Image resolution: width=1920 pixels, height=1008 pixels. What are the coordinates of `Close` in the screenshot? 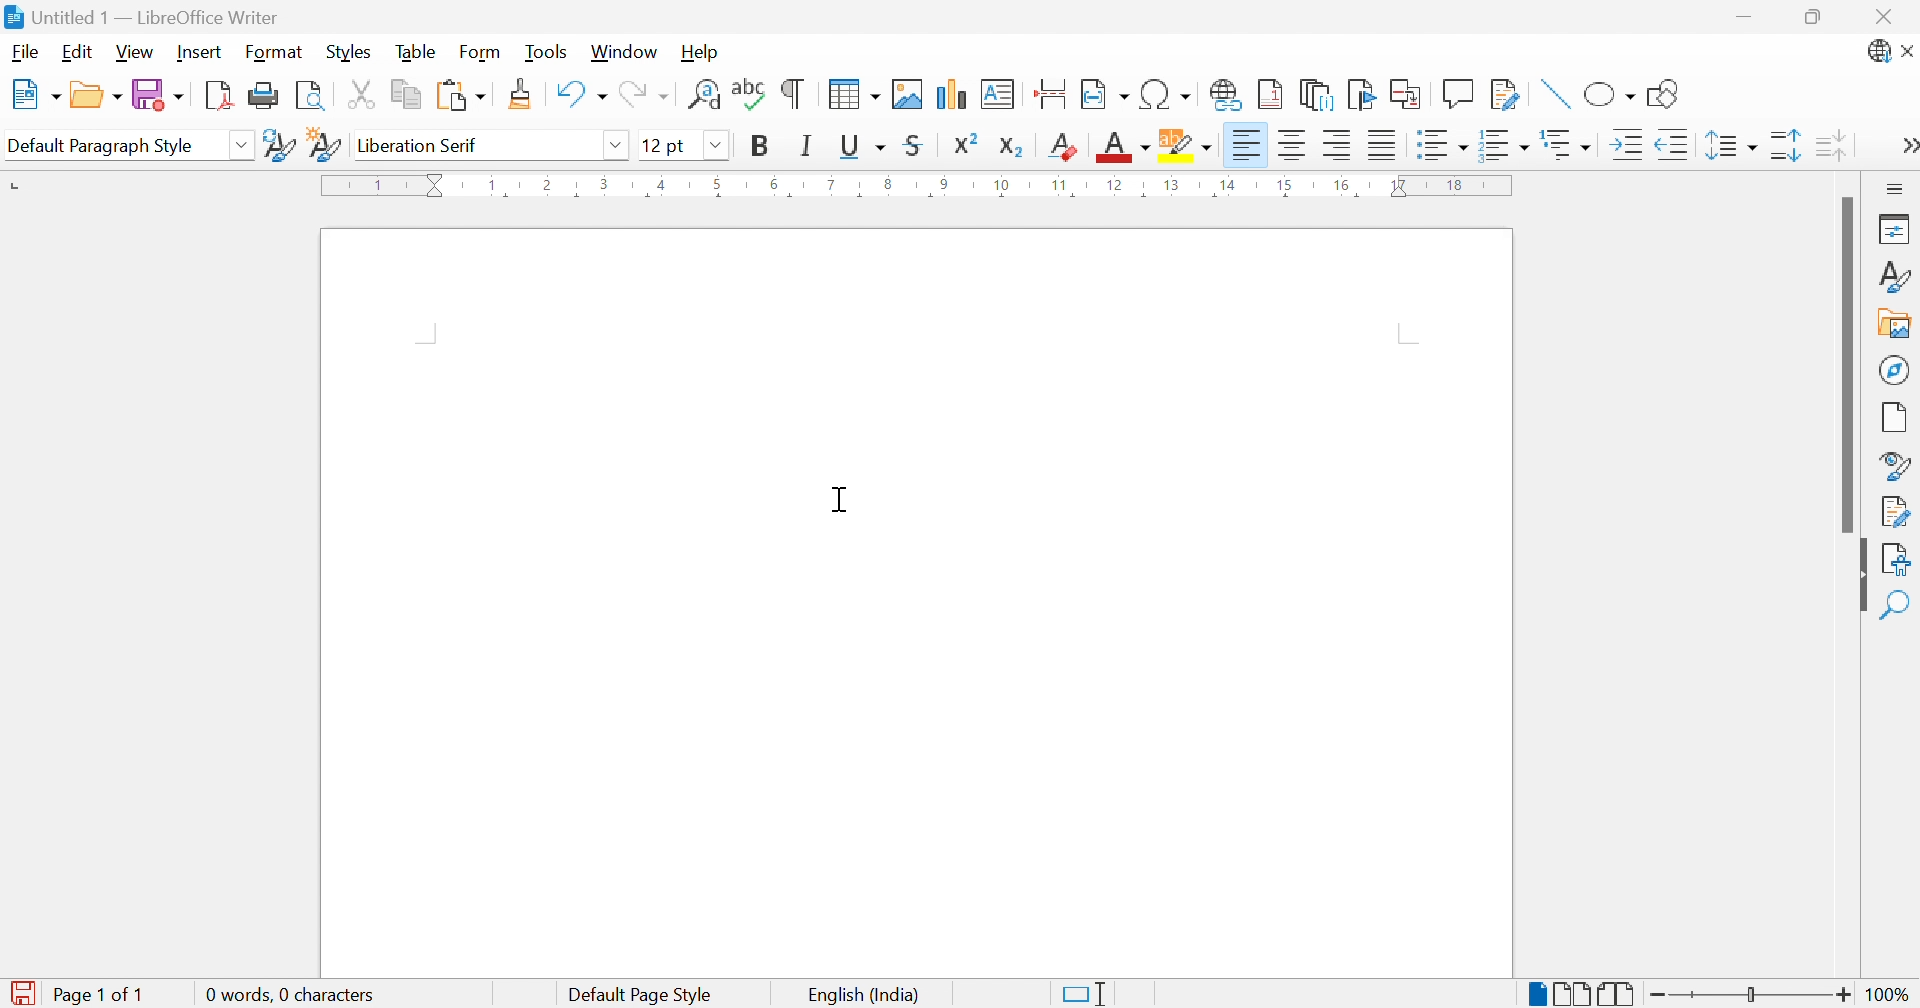 It's located at (1883, 18).